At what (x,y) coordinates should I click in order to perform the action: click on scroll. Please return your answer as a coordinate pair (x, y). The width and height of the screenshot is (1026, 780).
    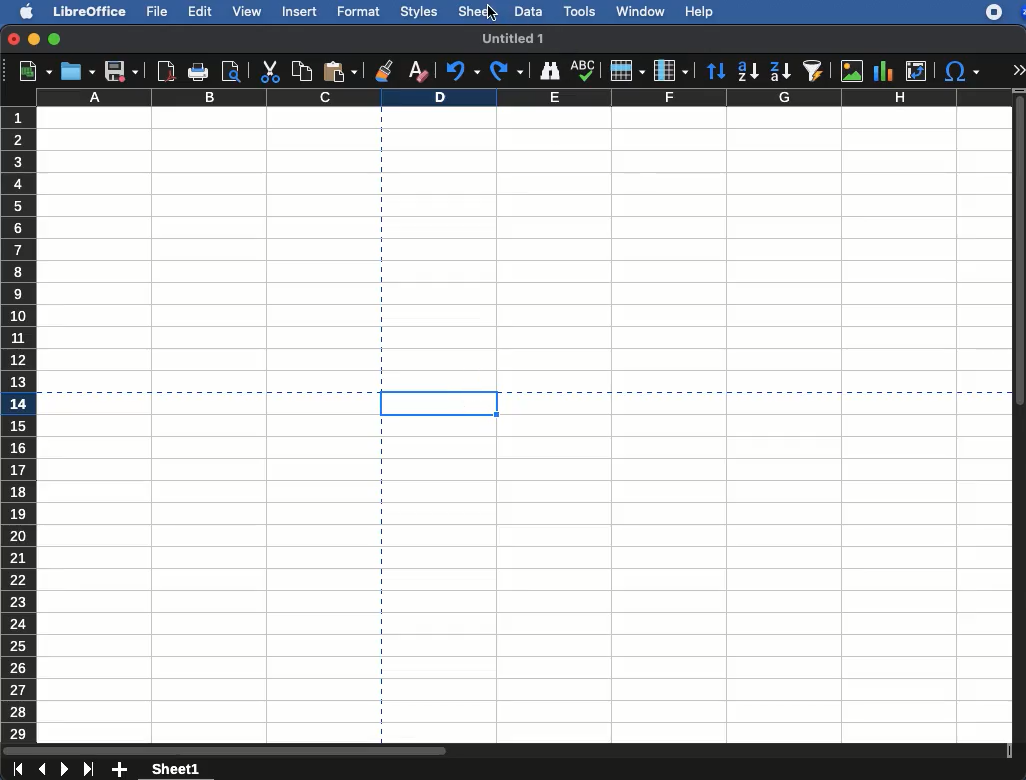
    Looking at the image, I should click on (507, 750).